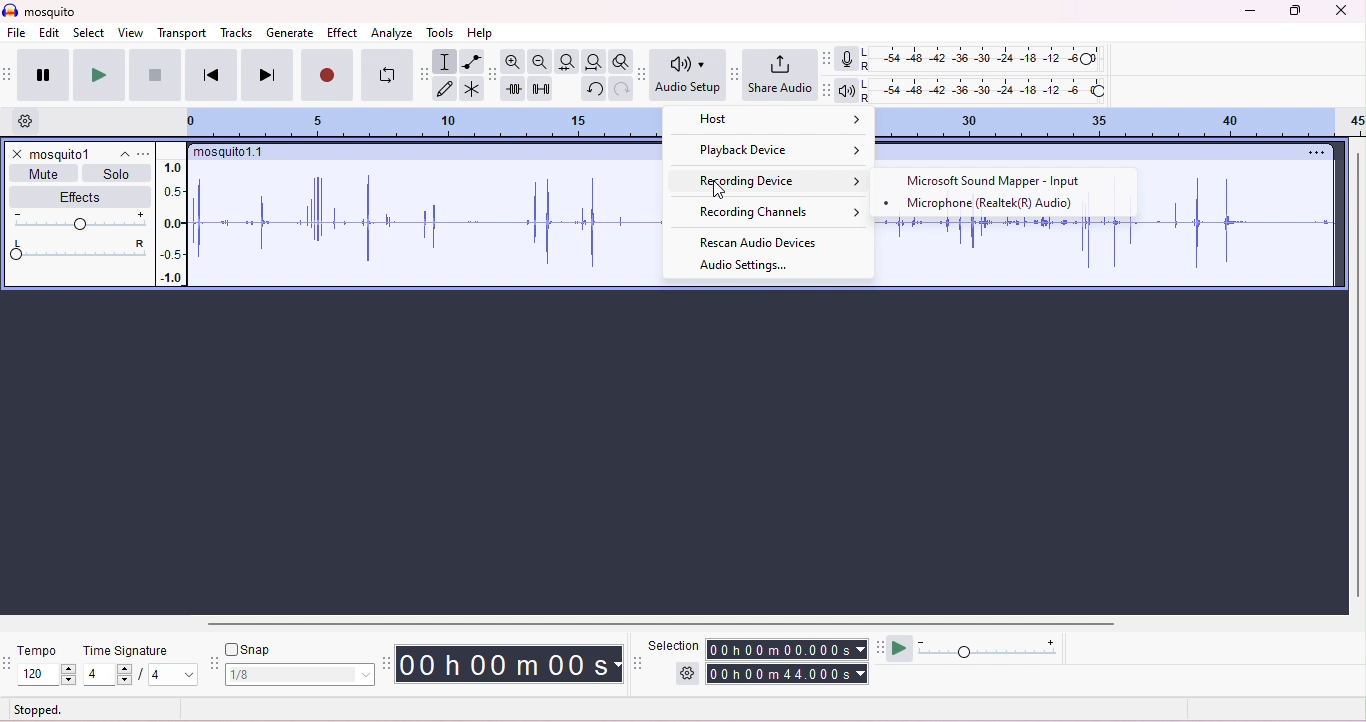  I want to click on edit, so click(50, 34).